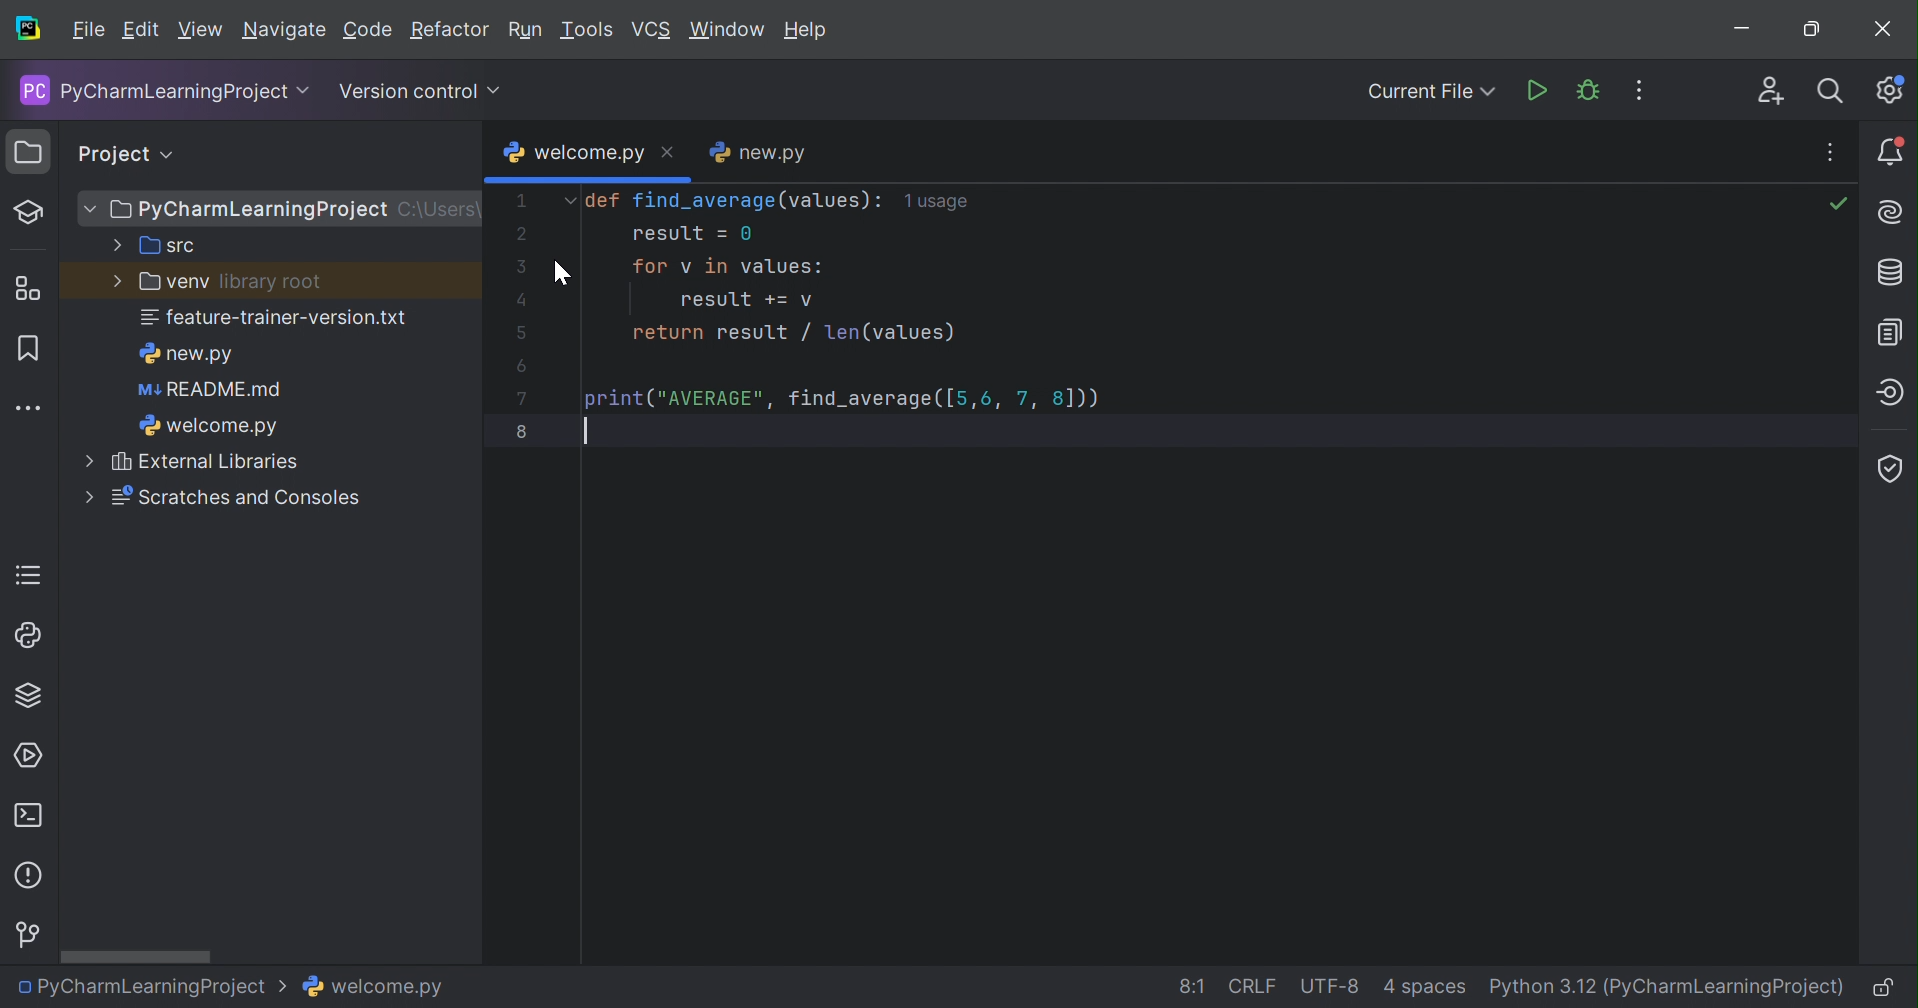 This screenshot has width=1918, height=1008. I want to click on Project, so click(116, 153).